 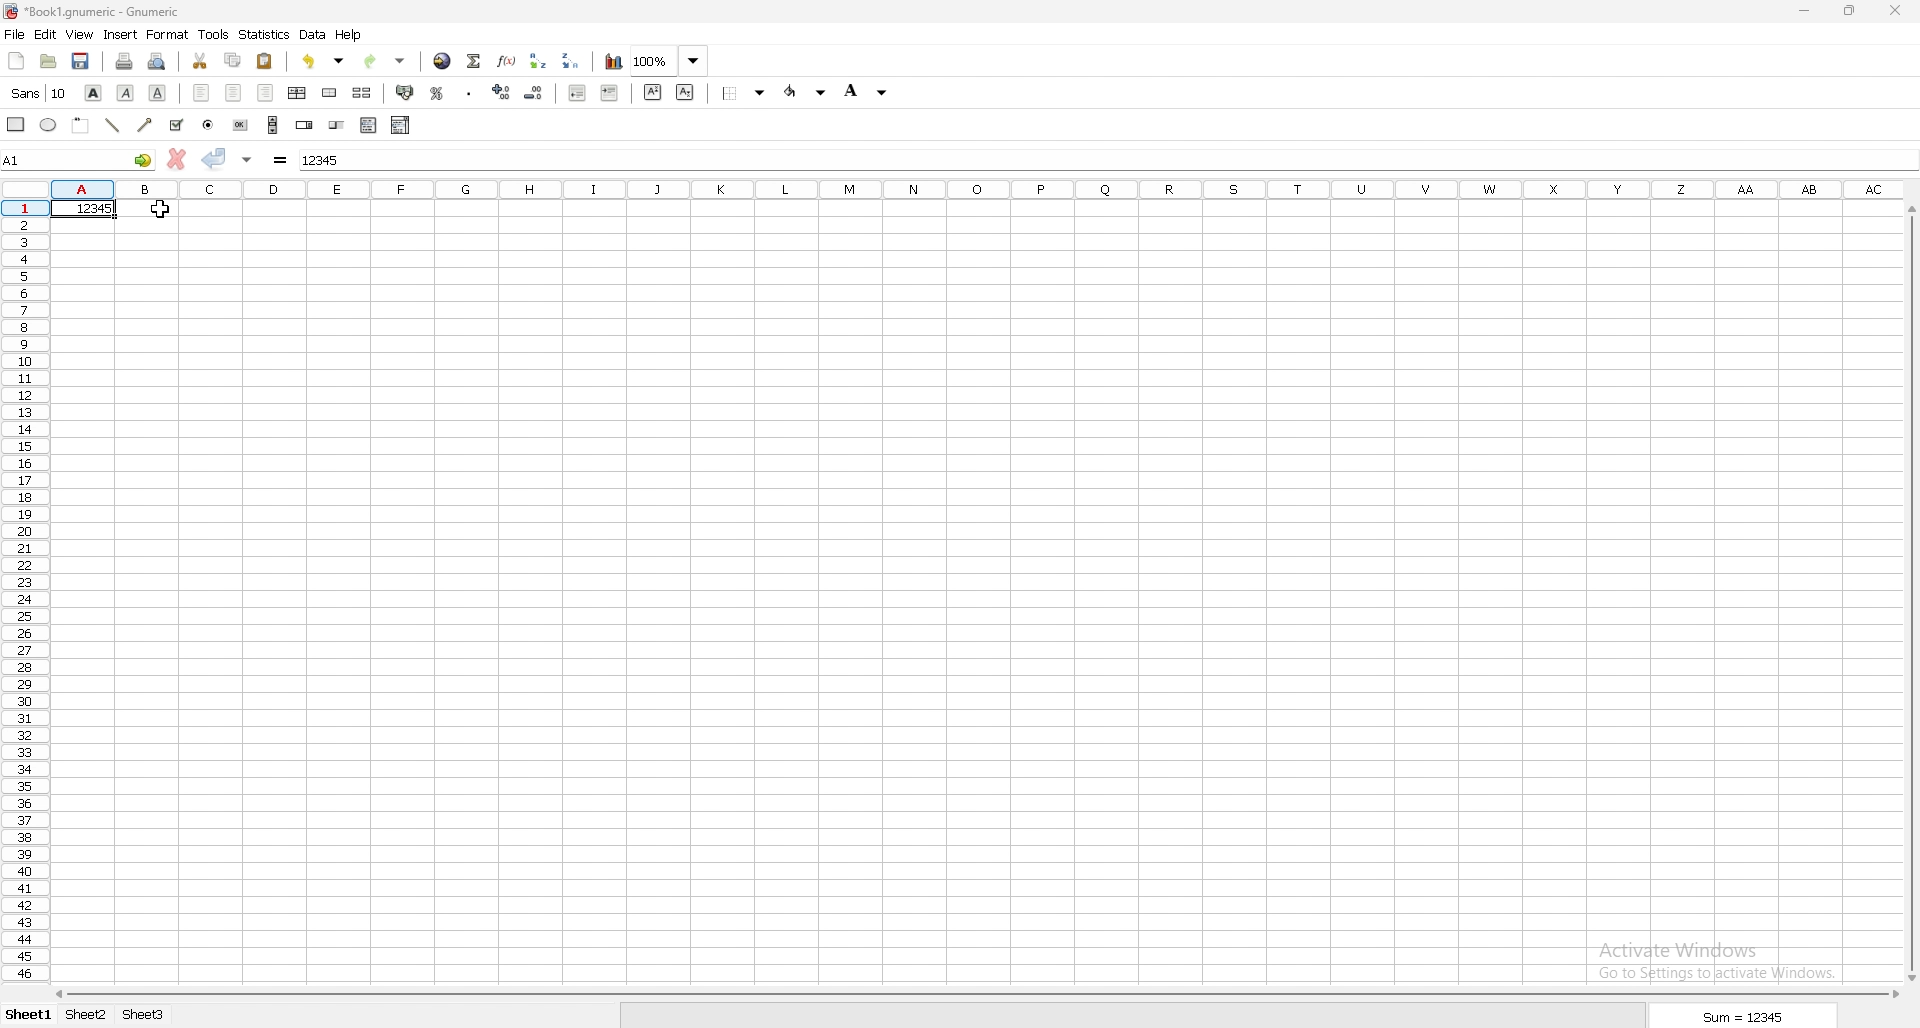 I want to click on list, so click(x=368, y=125).